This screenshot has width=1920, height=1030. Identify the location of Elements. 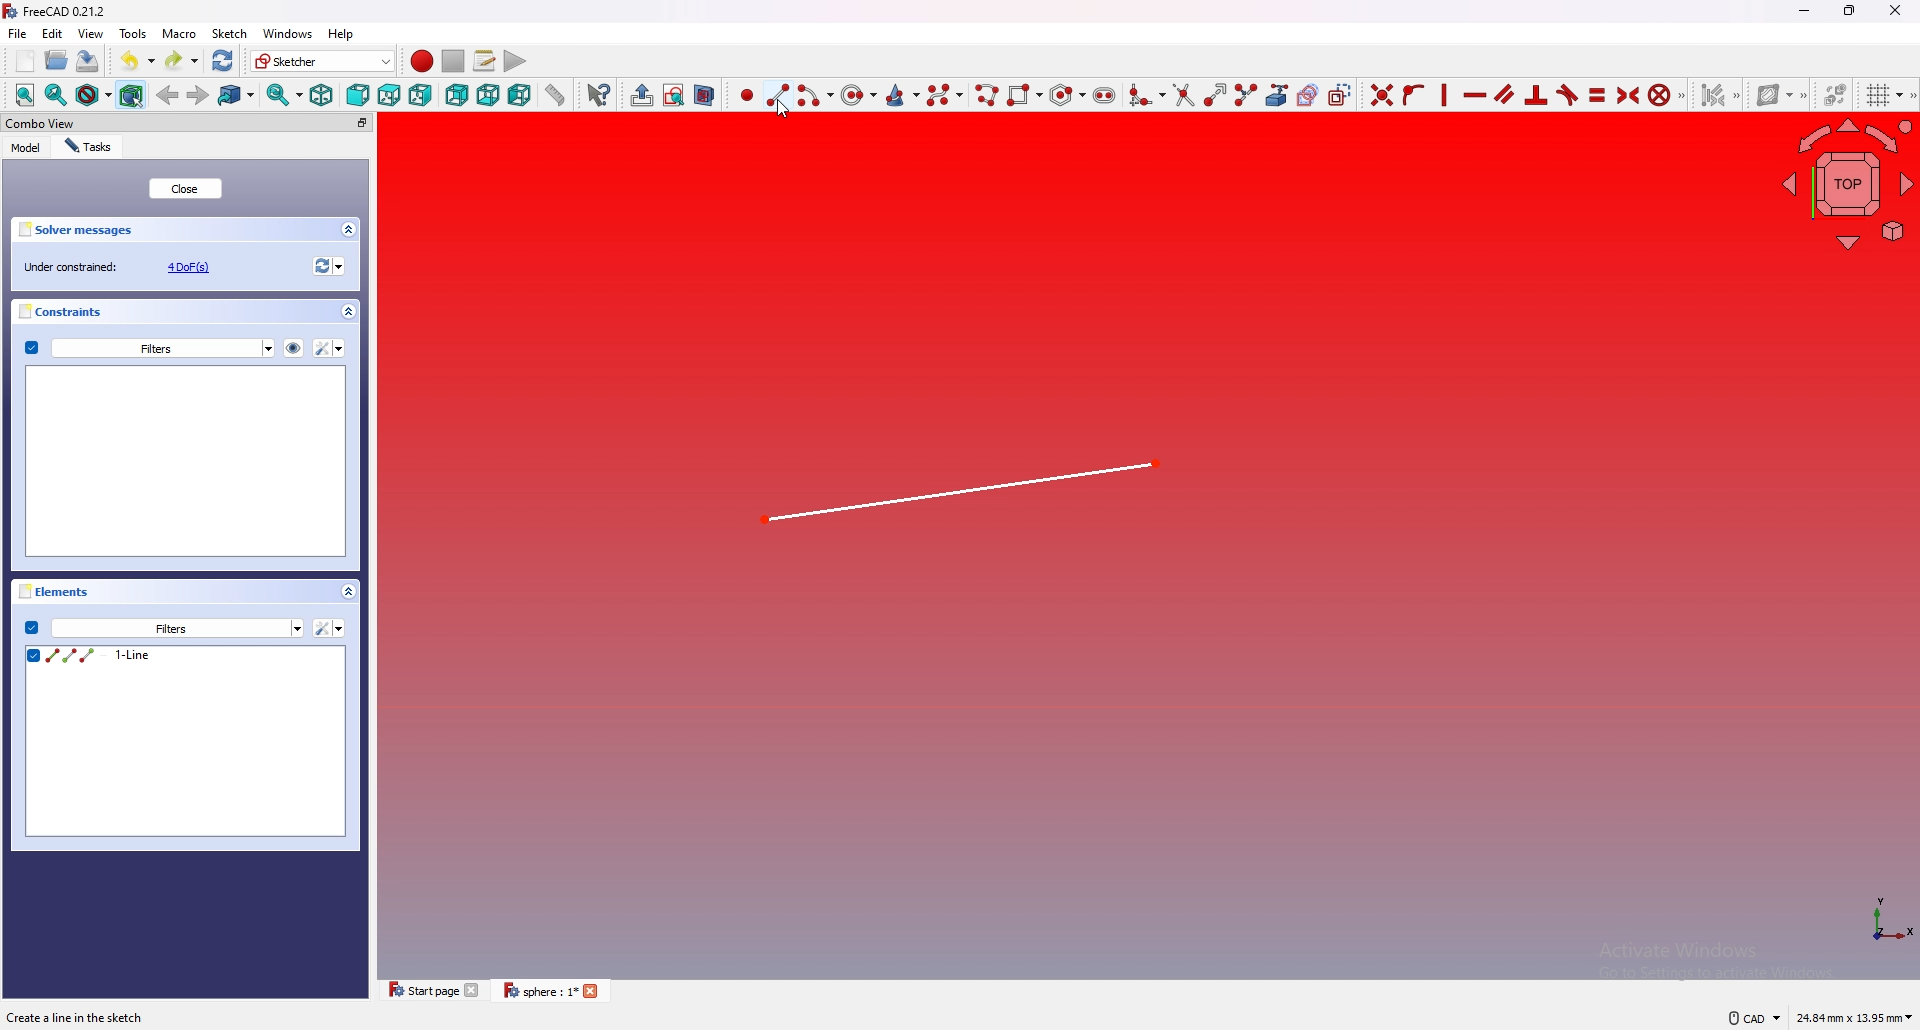
(192, 594).